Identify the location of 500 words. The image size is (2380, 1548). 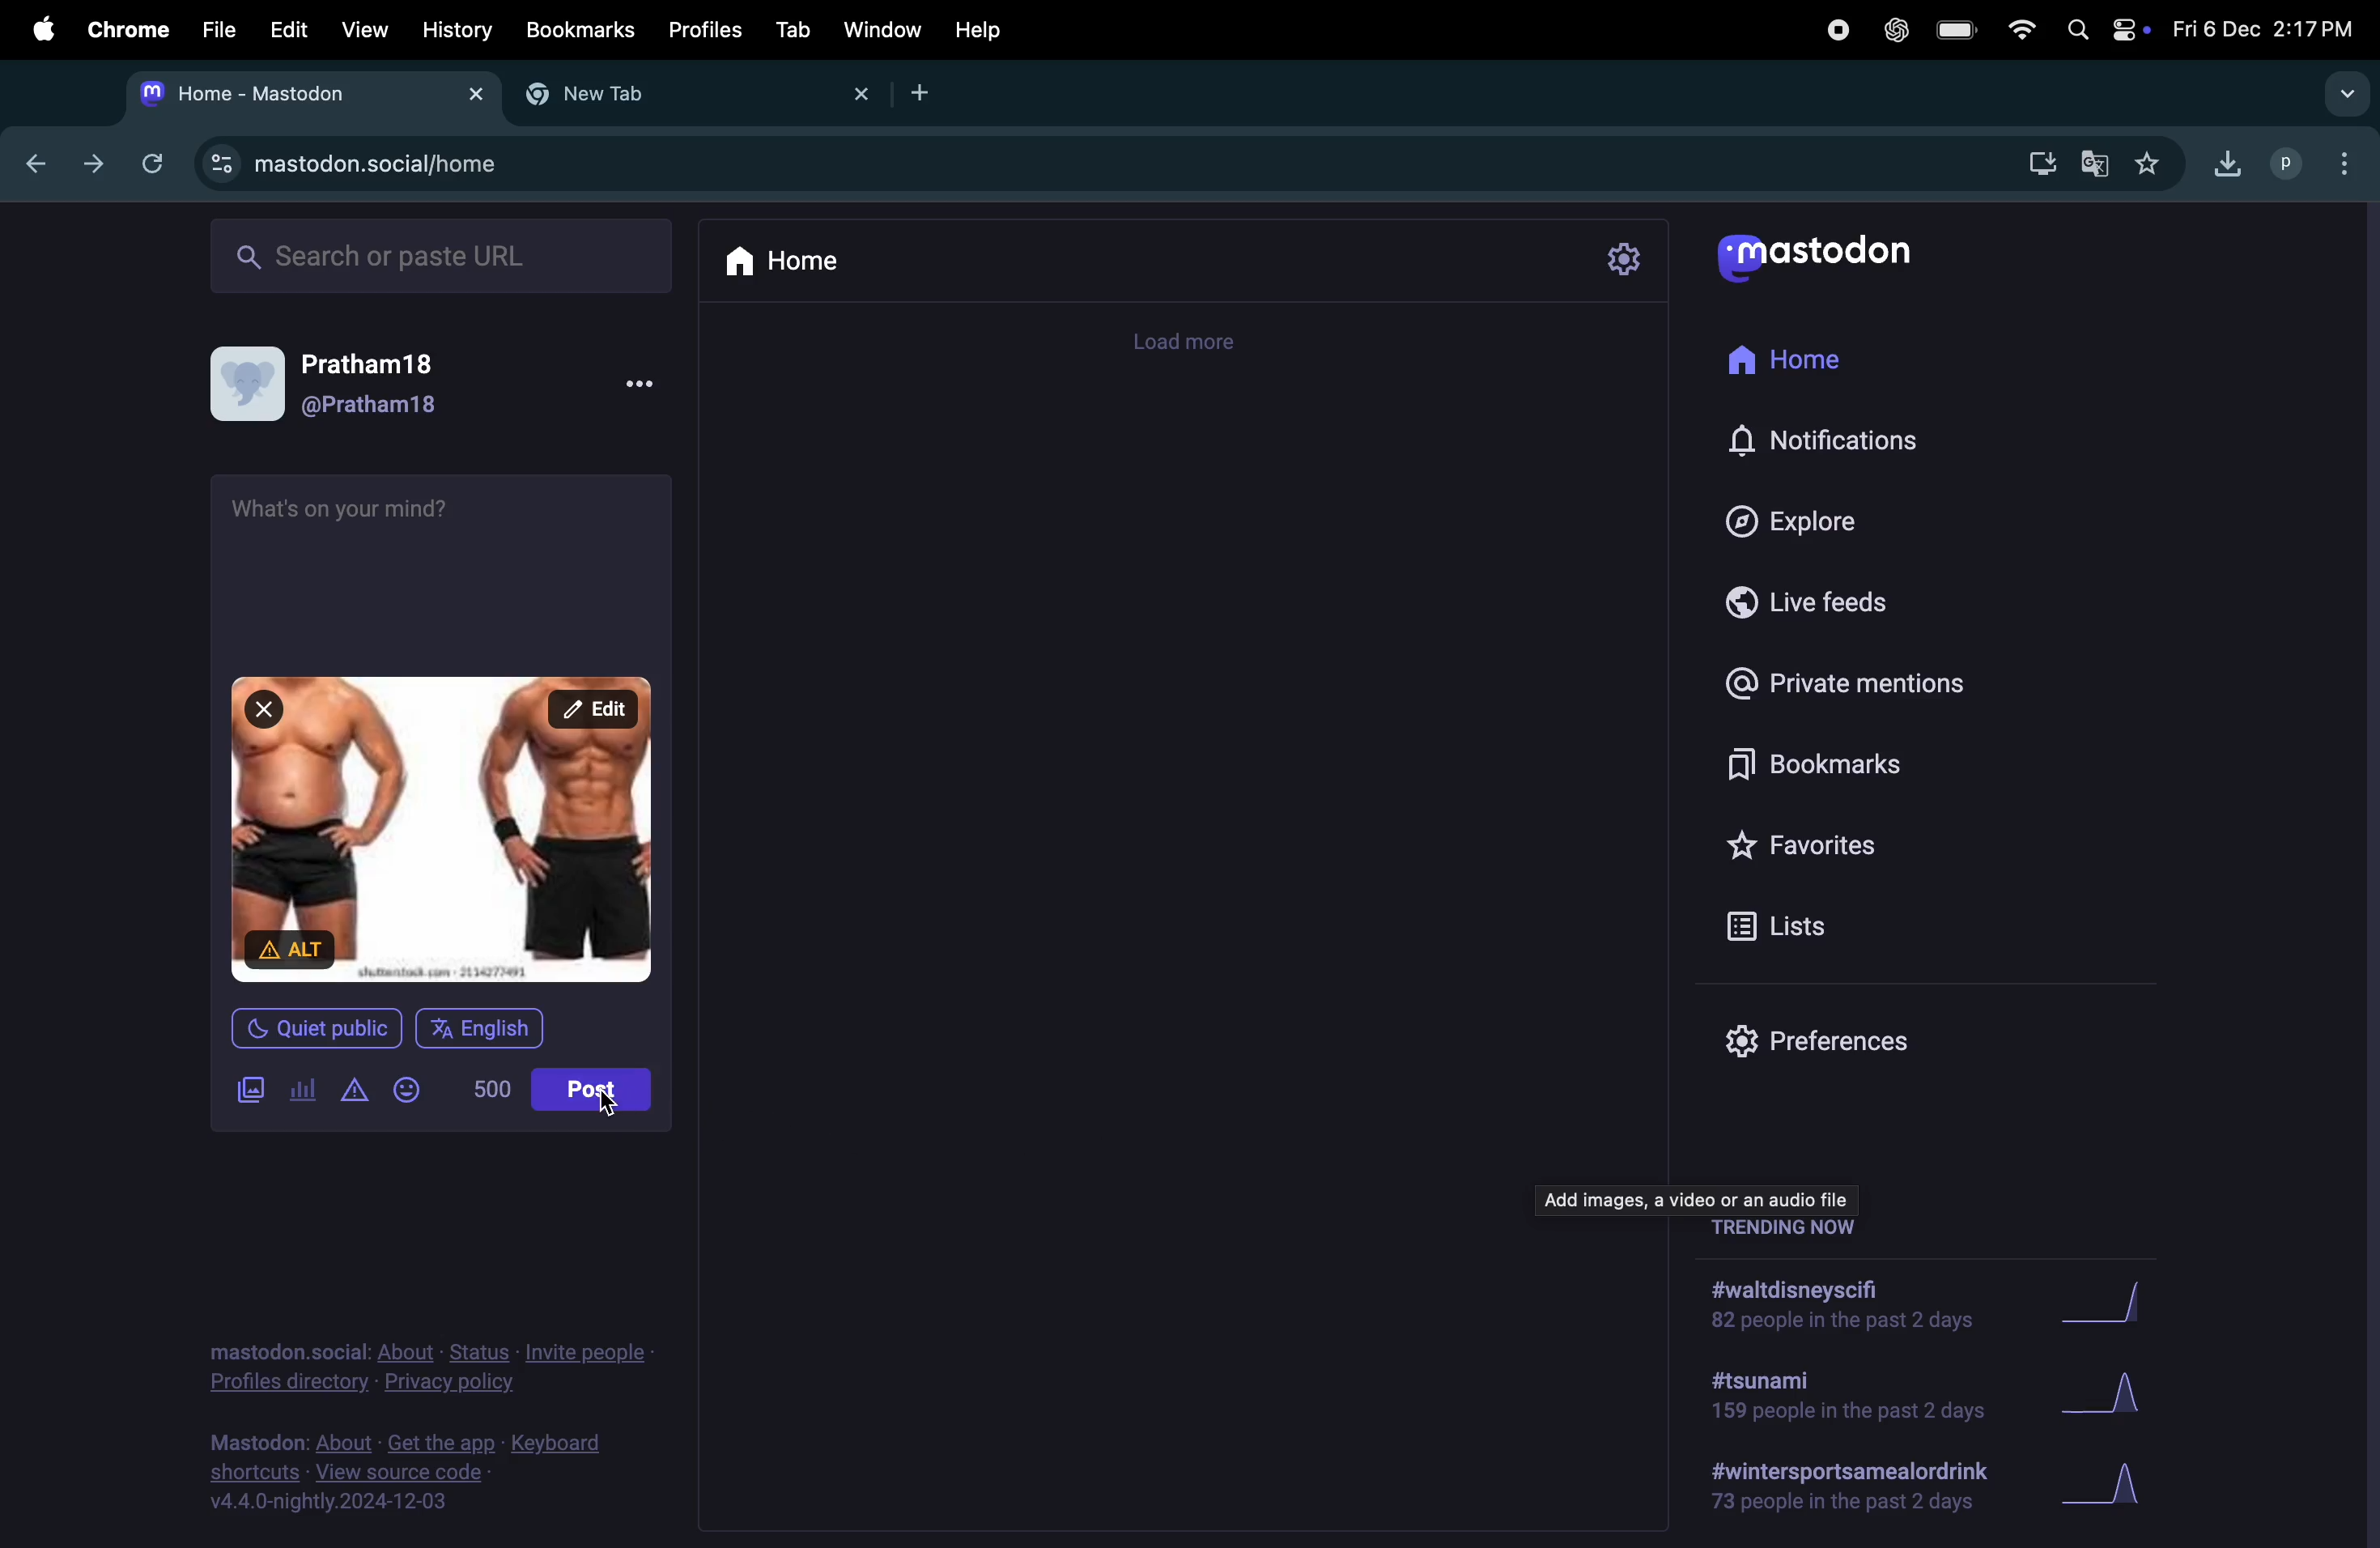
(491, 1088).